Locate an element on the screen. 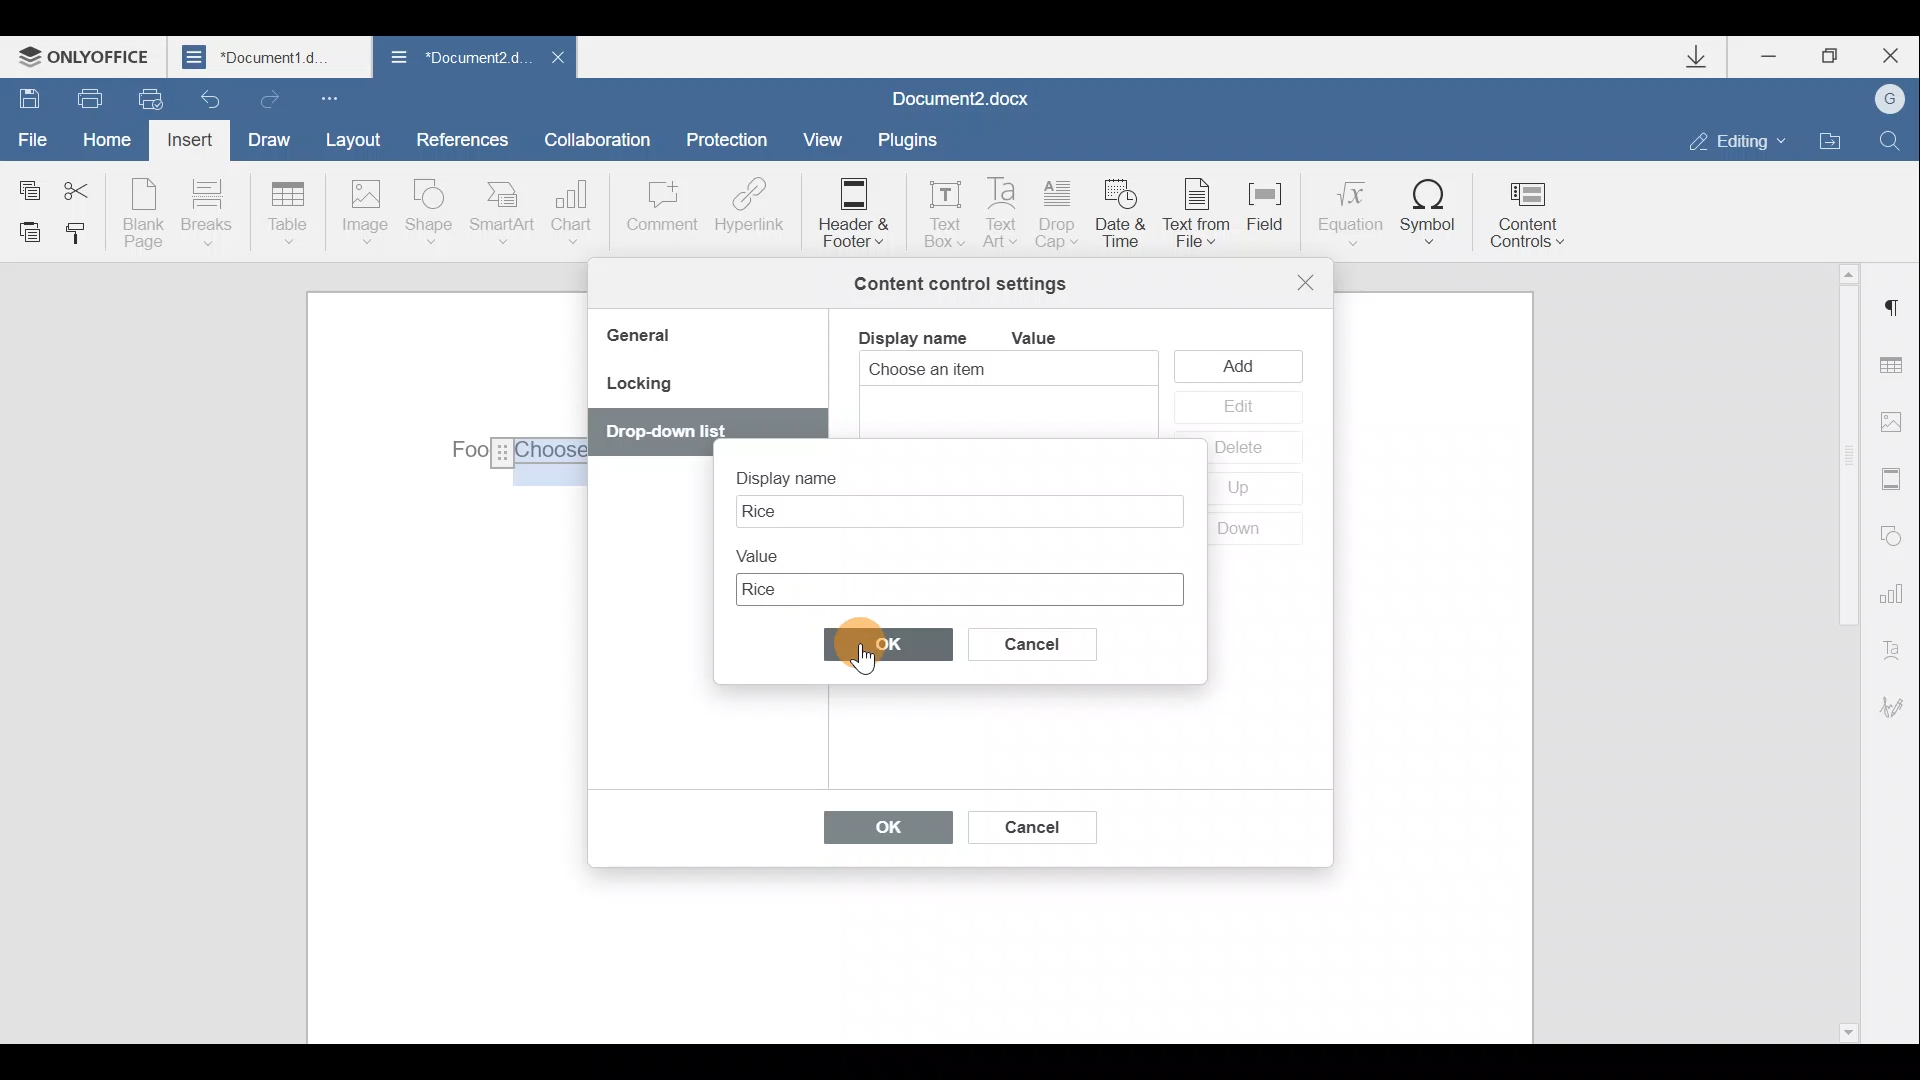 The width and height of the screenshot is (1920, 1080). Text box is located at coordinates (956, 511).